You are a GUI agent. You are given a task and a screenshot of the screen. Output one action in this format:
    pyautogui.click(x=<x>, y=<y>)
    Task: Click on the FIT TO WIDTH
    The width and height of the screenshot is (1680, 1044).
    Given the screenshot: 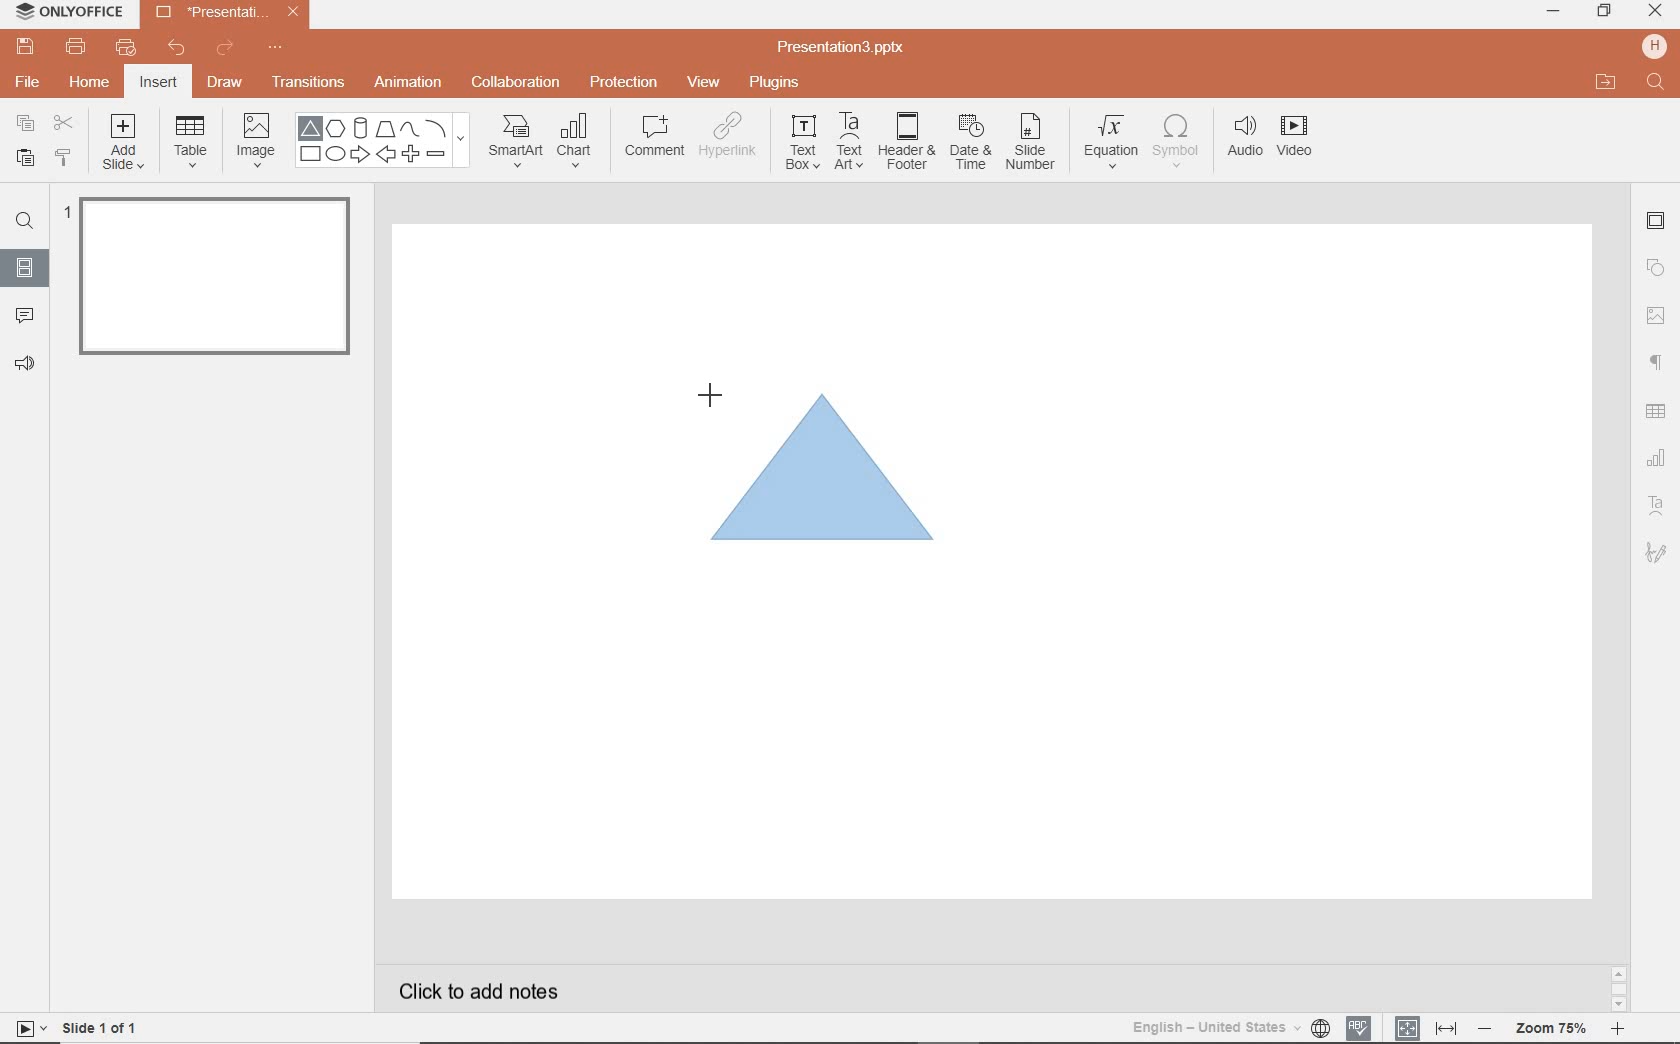 What is the action you would take?
    pyautogui.click(x=1445, y=1029)
    